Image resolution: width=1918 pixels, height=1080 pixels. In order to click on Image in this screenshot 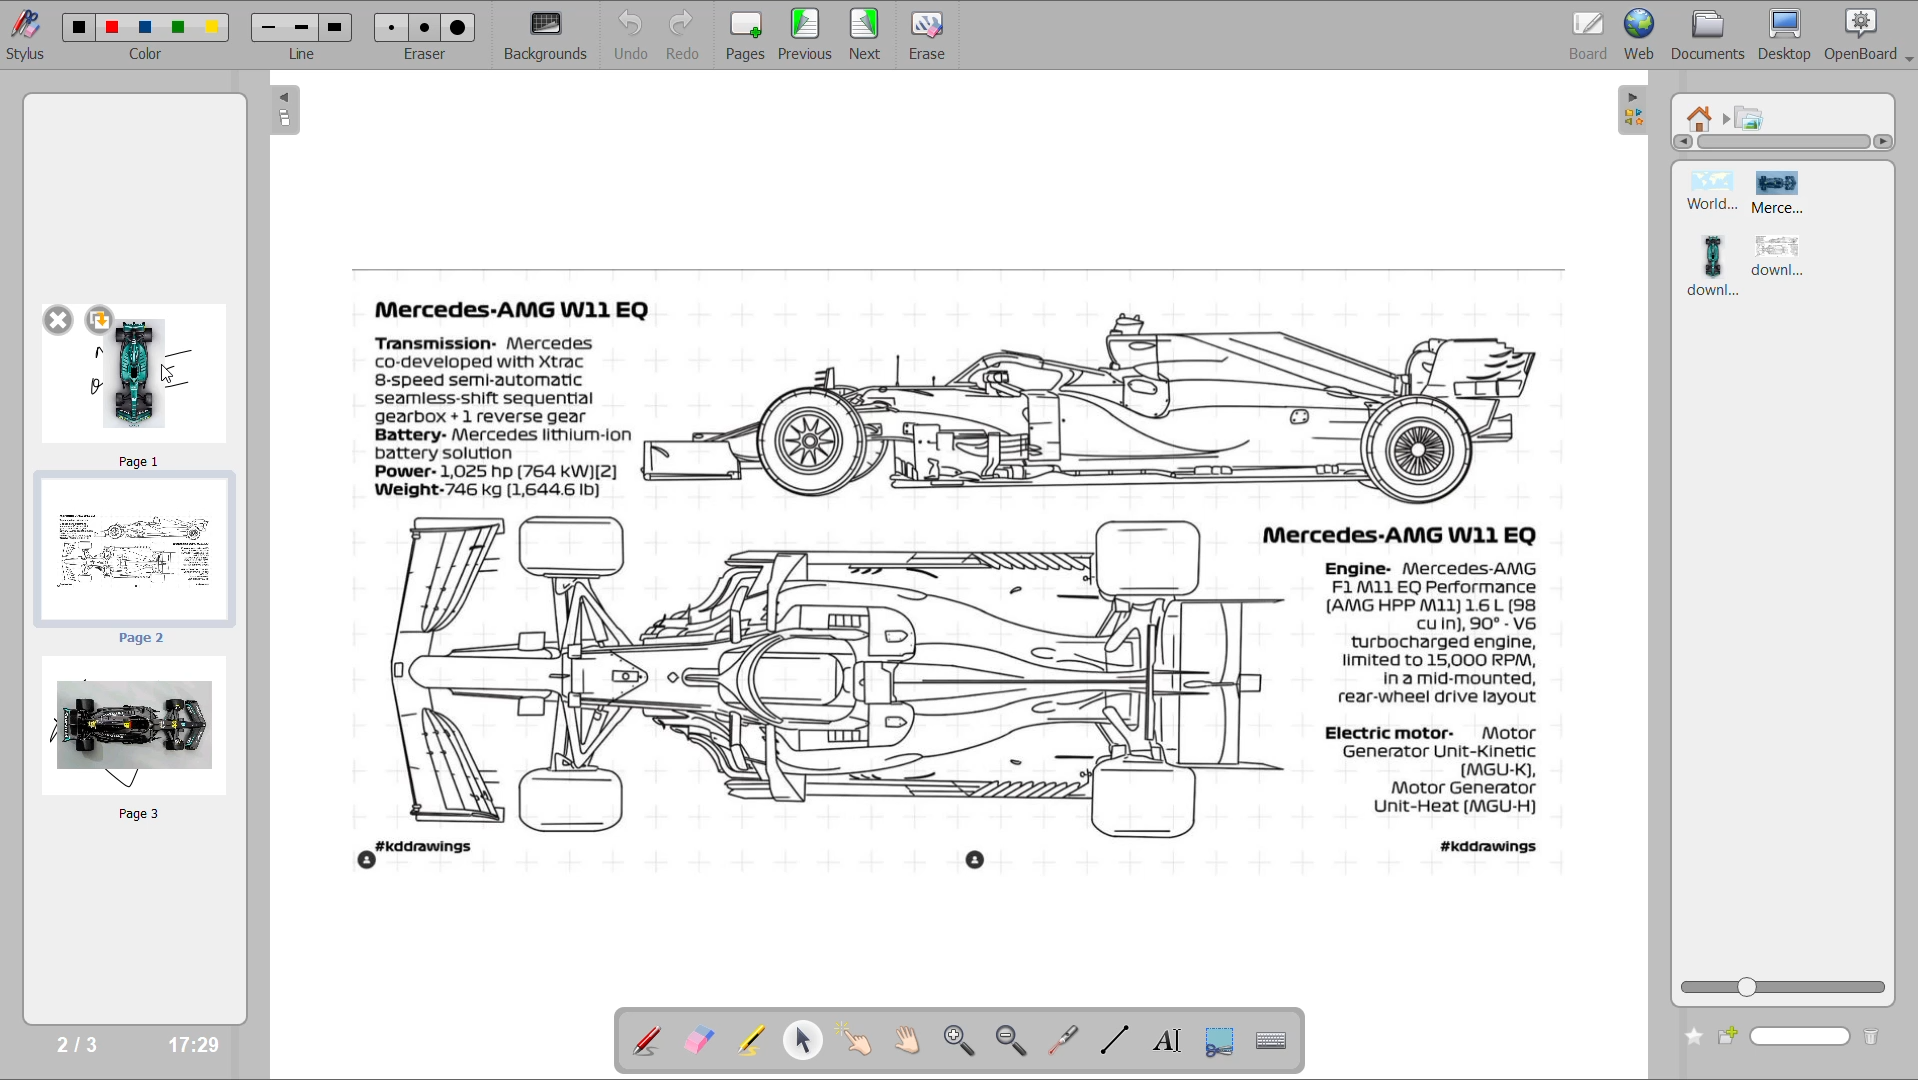, I will do `click(1103, 407)`.